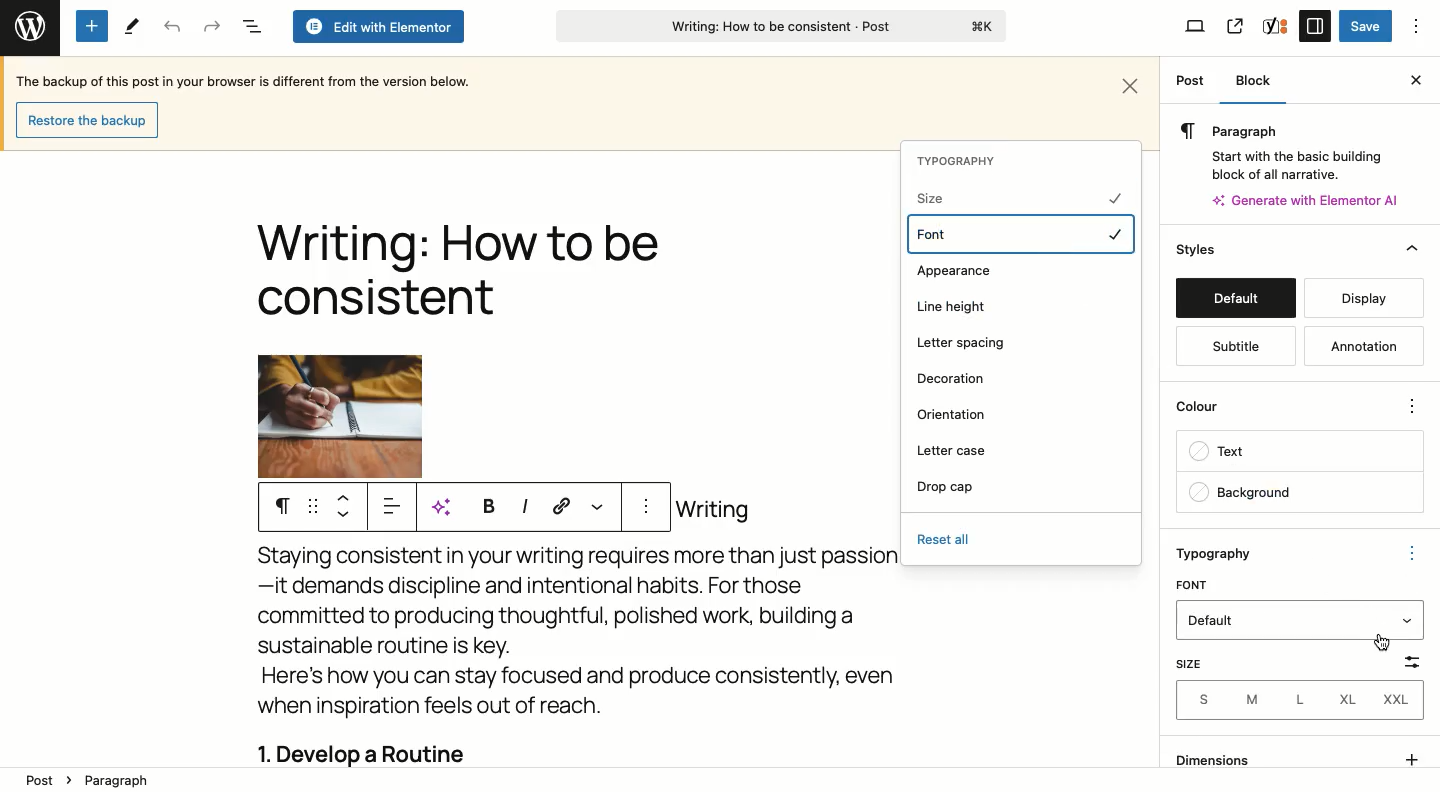  Describe the element at coordinates (282, 507) in the screenshot. I see `Paragraph` at that location.